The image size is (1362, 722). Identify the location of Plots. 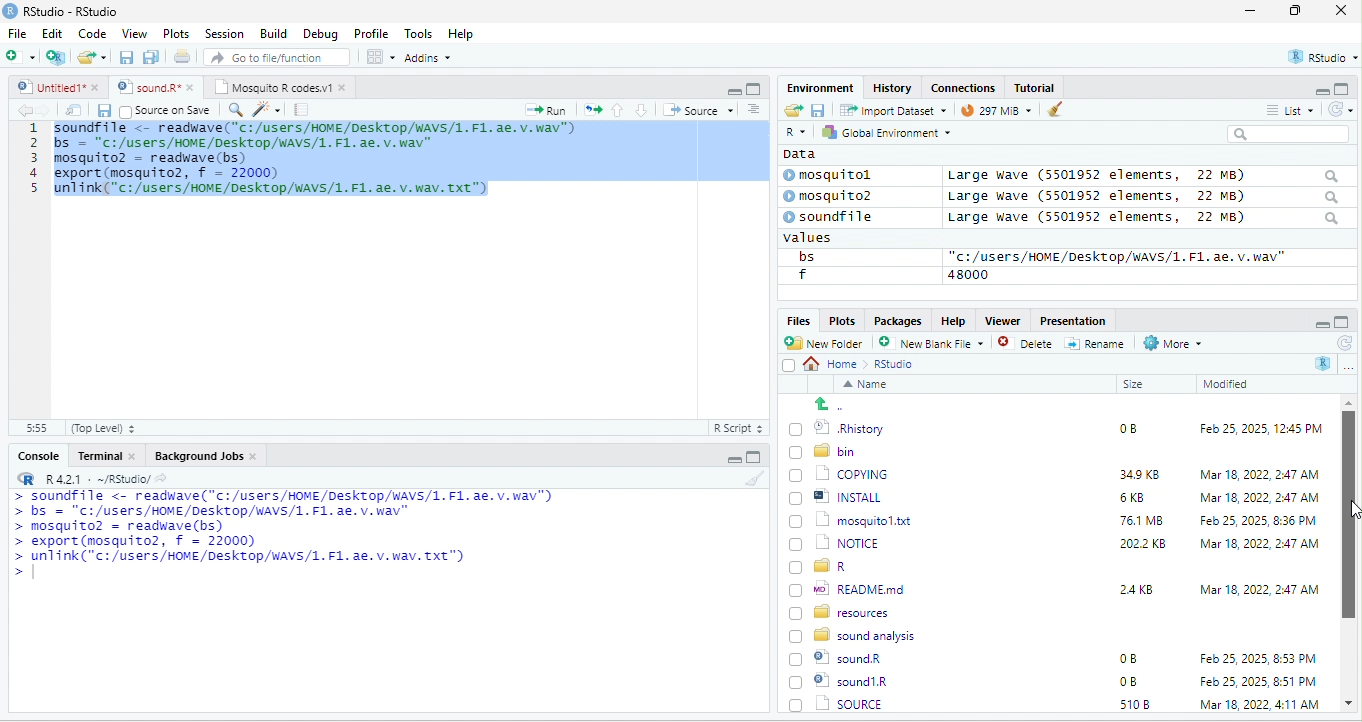
(842, 320).